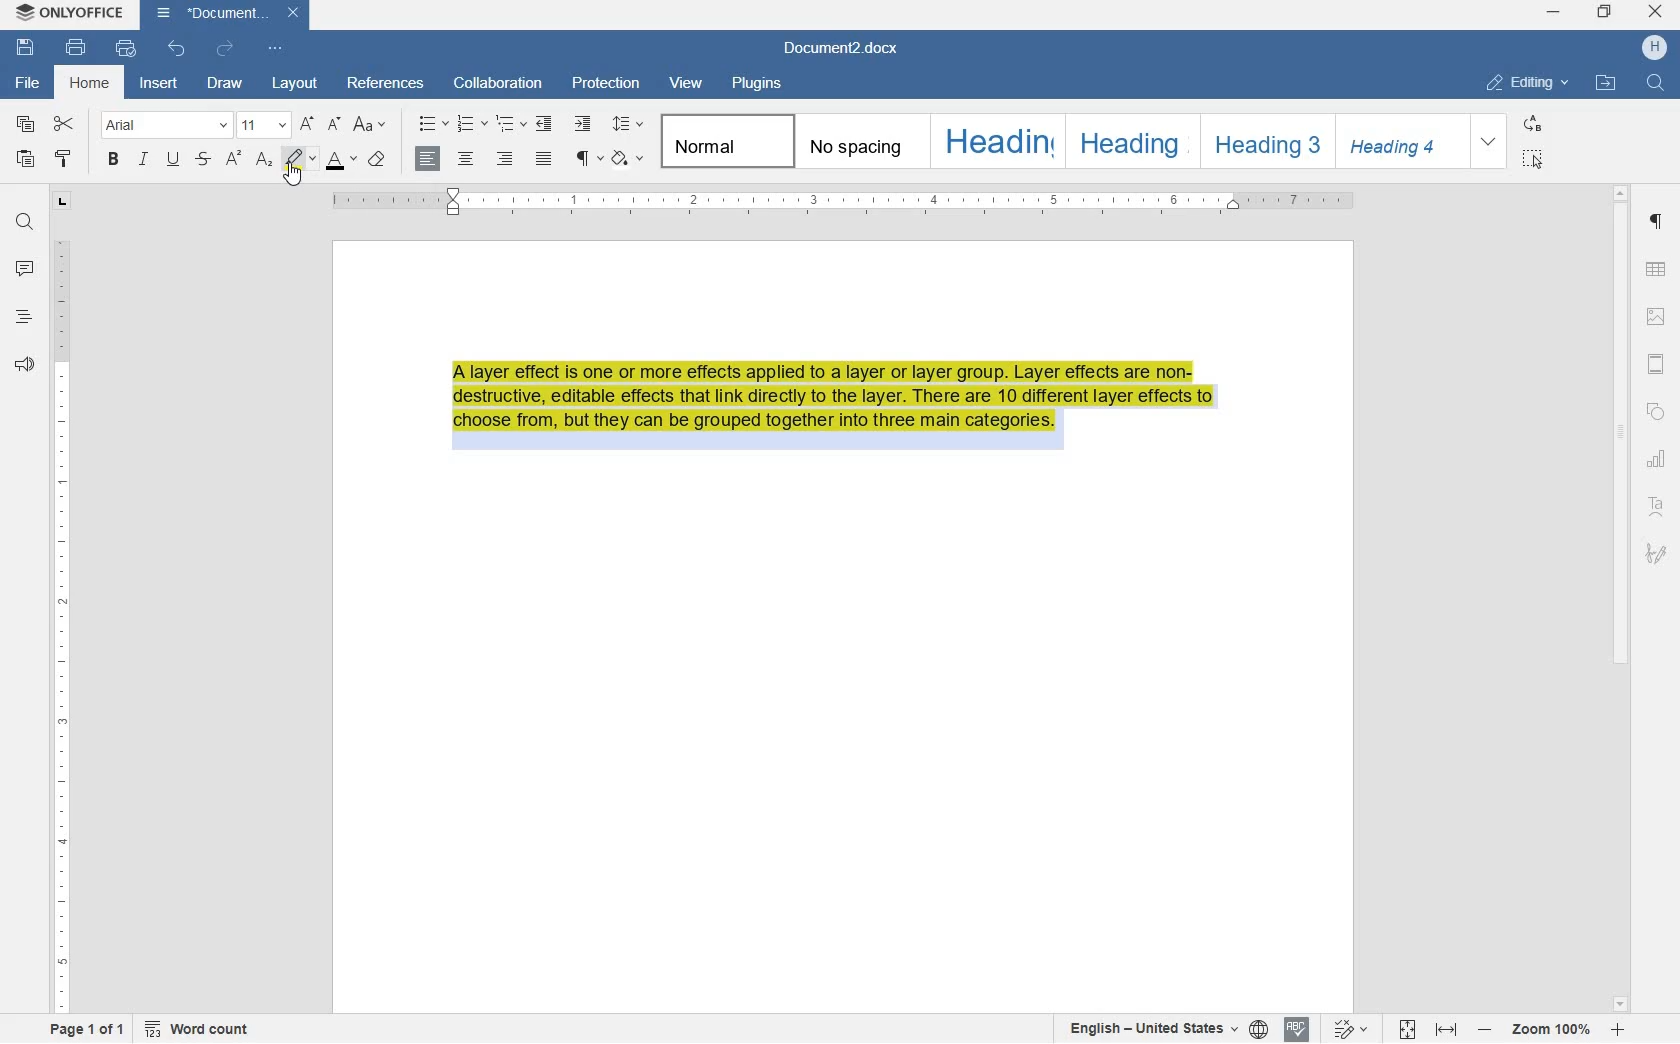 This screenshot has height=1044, width=1680. What do you see at coordinates (1528, 82) in the screenshot?
I see `editing` at bounding box center [1528, 82].